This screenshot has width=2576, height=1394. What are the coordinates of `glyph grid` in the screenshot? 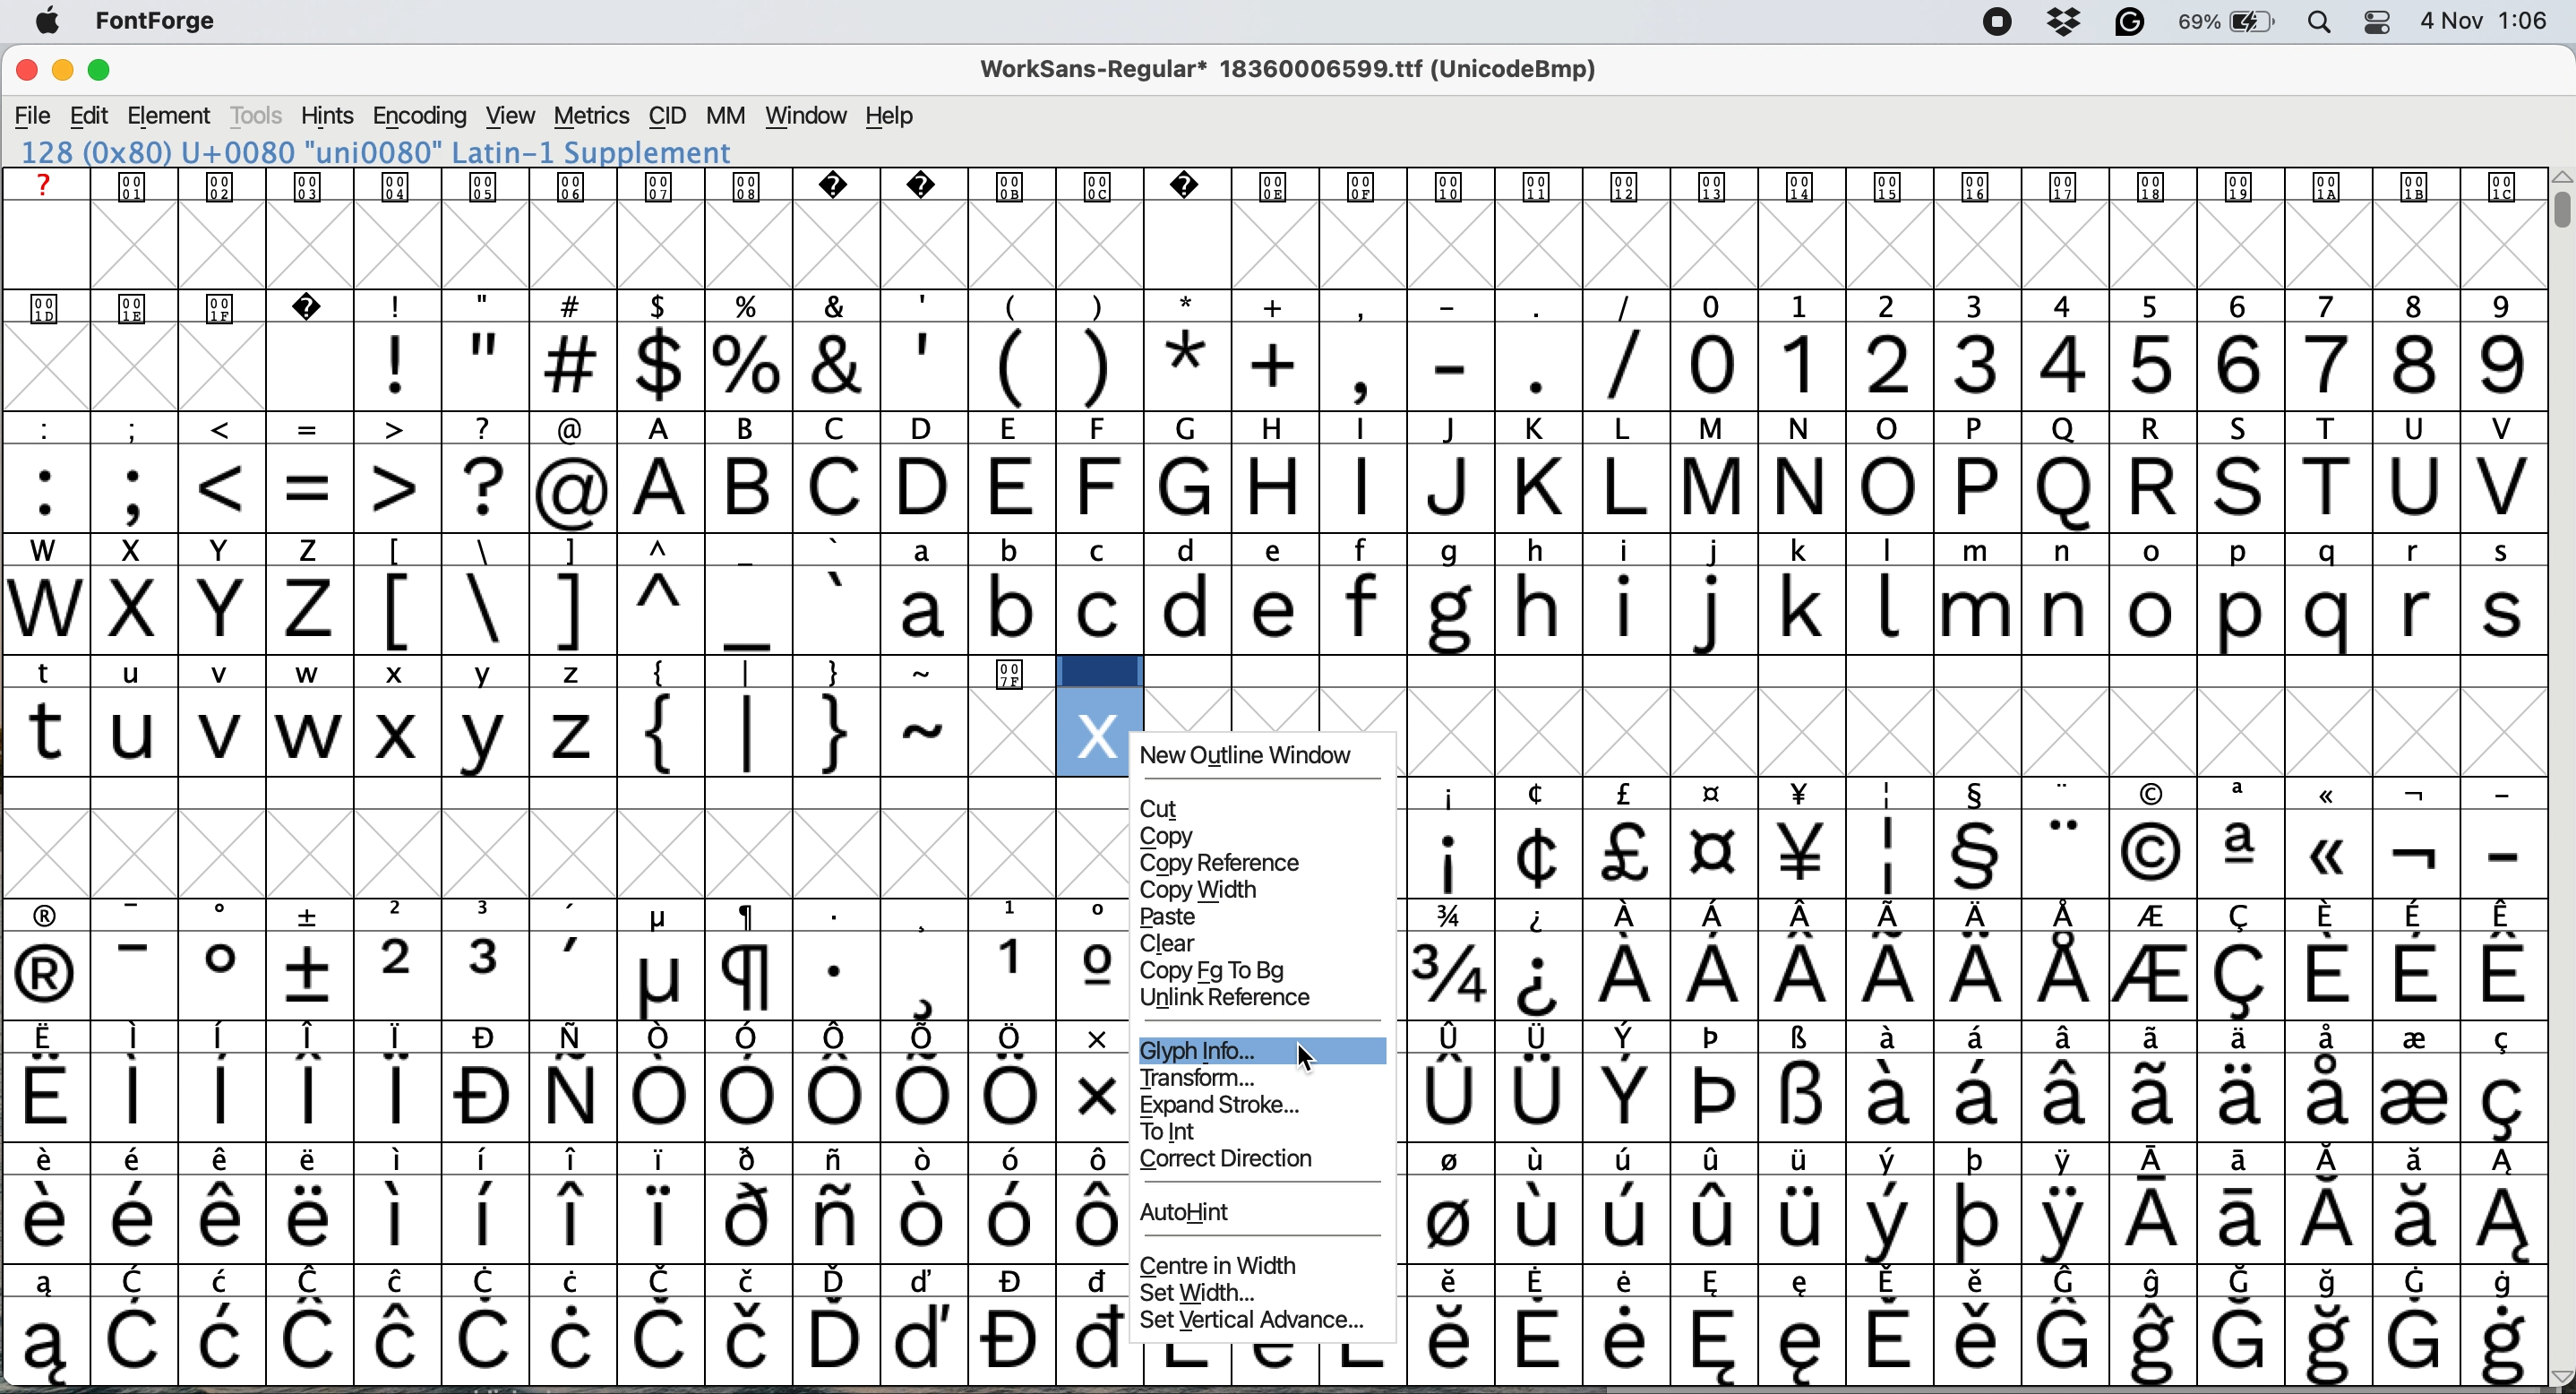 It's located at (186, 372).